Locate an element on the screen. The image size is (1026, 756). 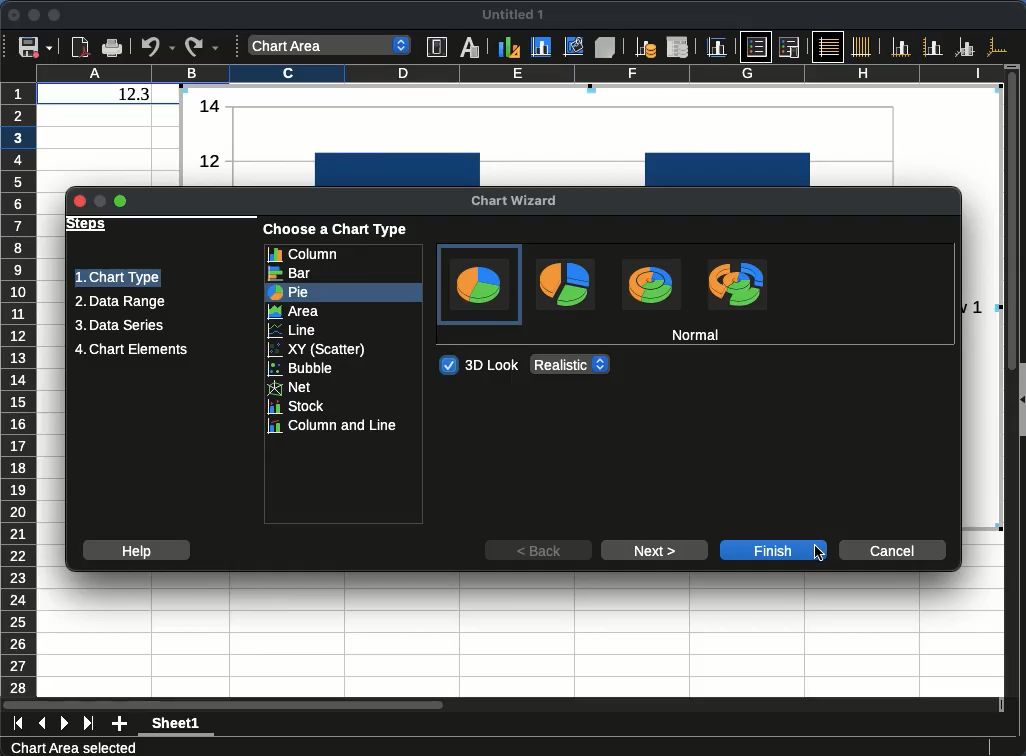
xy scatter is located at coordinates (343, 349).